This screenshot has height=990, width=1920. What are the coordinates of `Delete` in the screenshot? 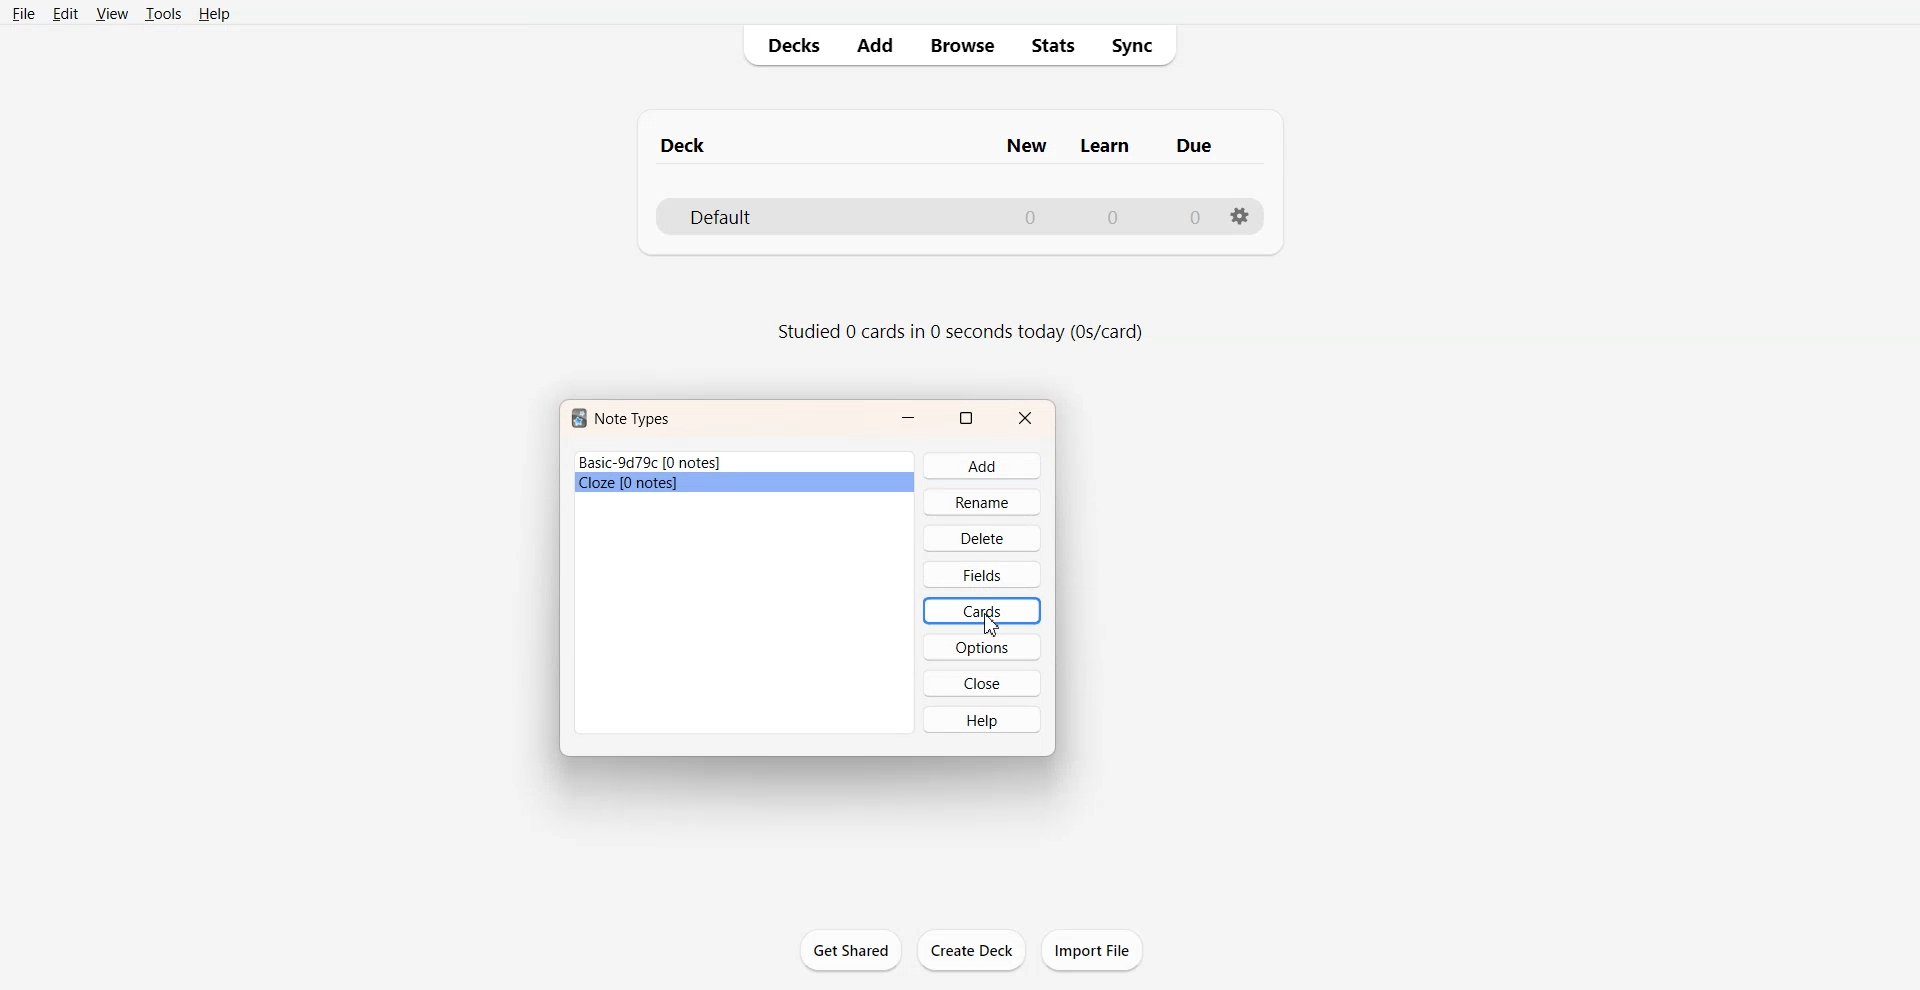 It's located at (982, 538).